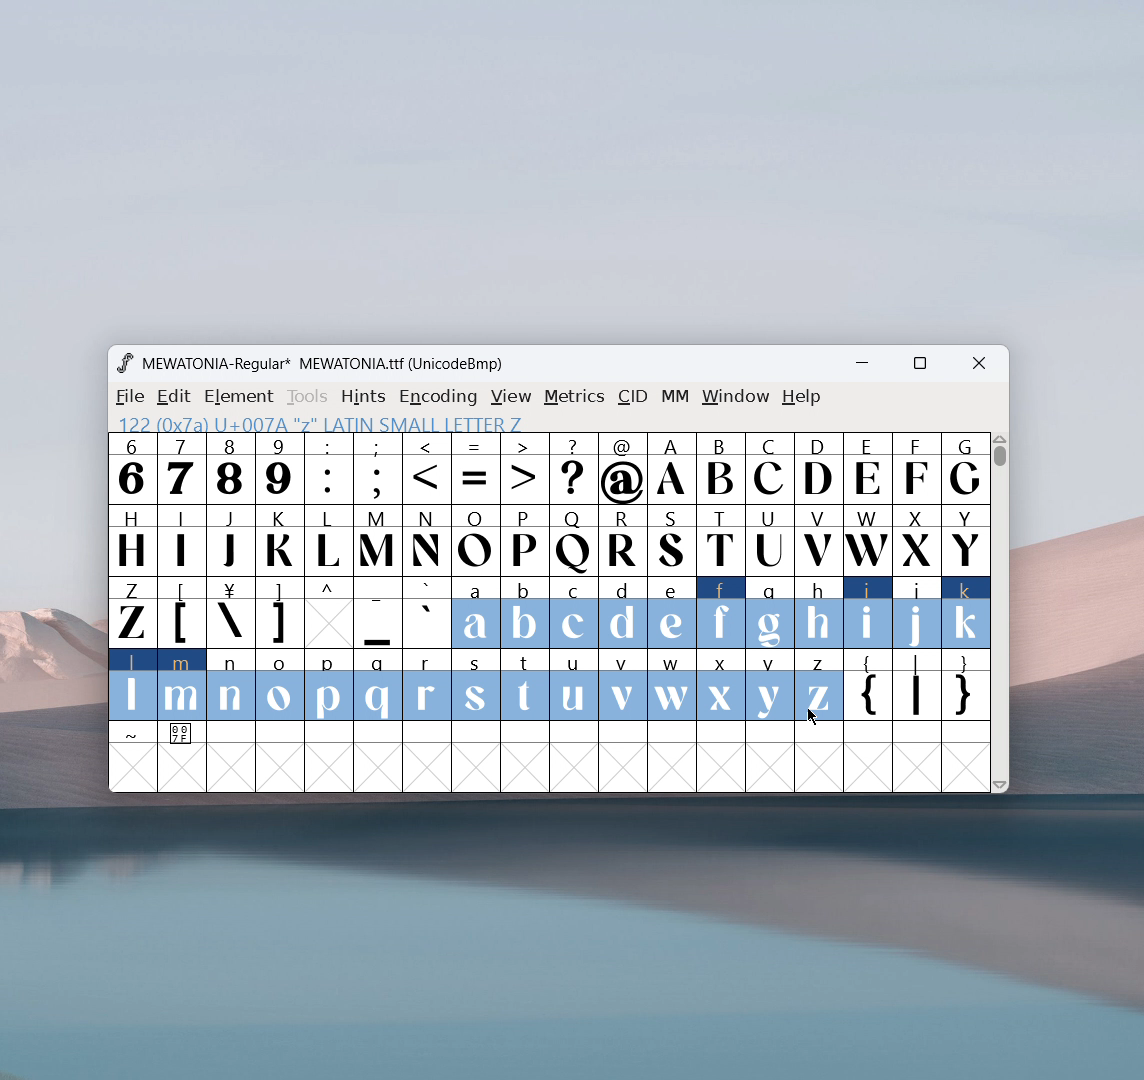  Describe the element at coordinates (622, 613) in the screenshot. I see `d` at that location.